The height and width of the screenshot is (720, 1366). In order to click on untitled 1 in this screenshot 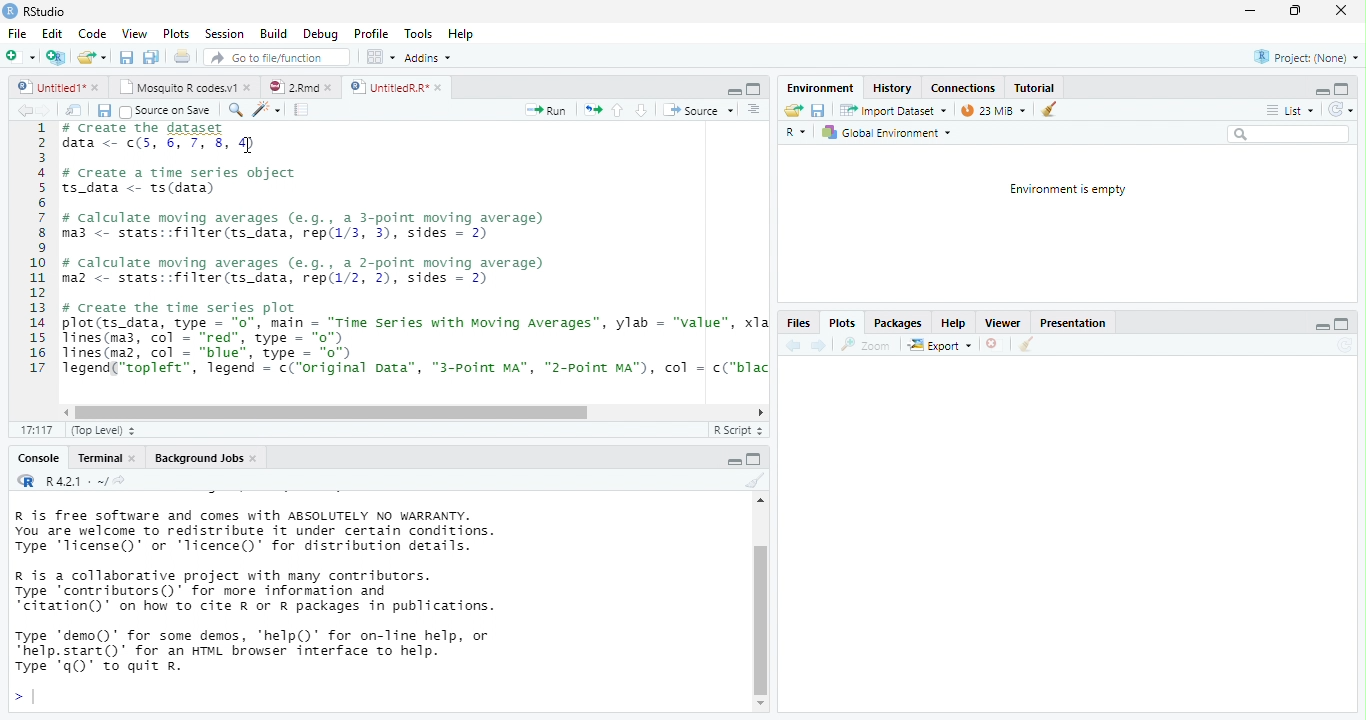, I will do `click(46, 86)`.